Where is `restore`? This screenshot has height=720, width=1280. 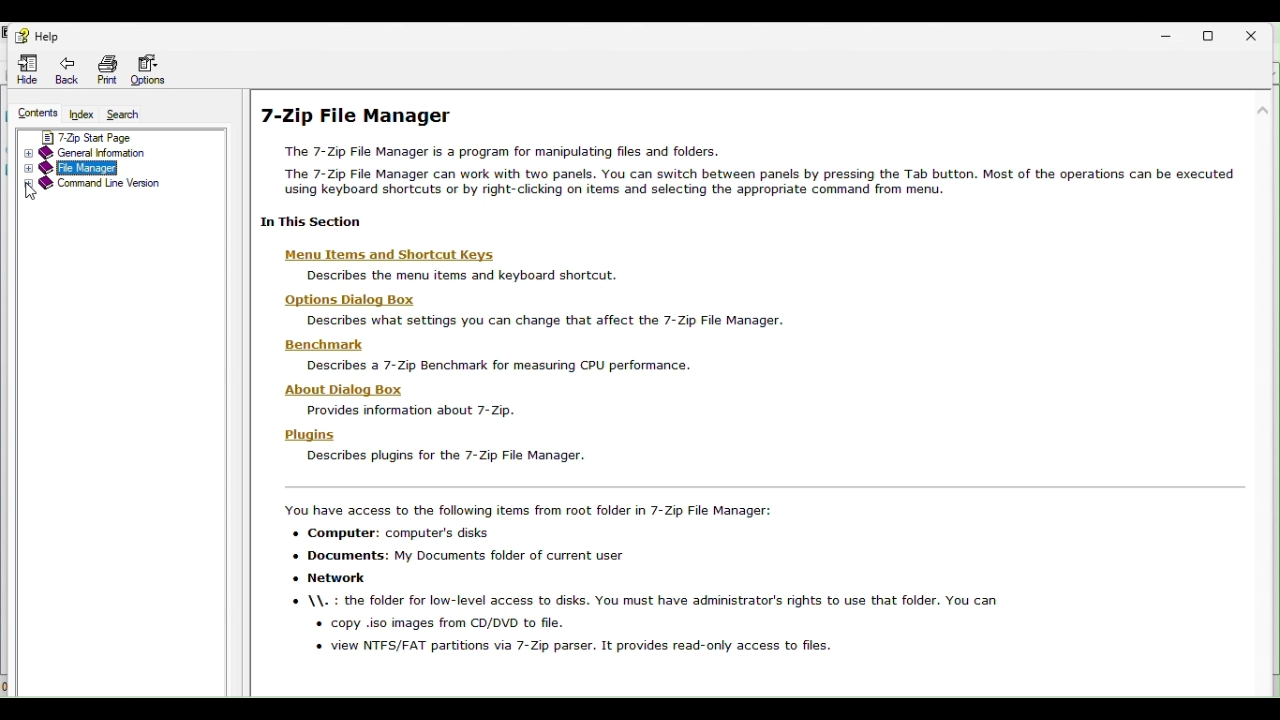
restore is located at coordinates (1217, 35).